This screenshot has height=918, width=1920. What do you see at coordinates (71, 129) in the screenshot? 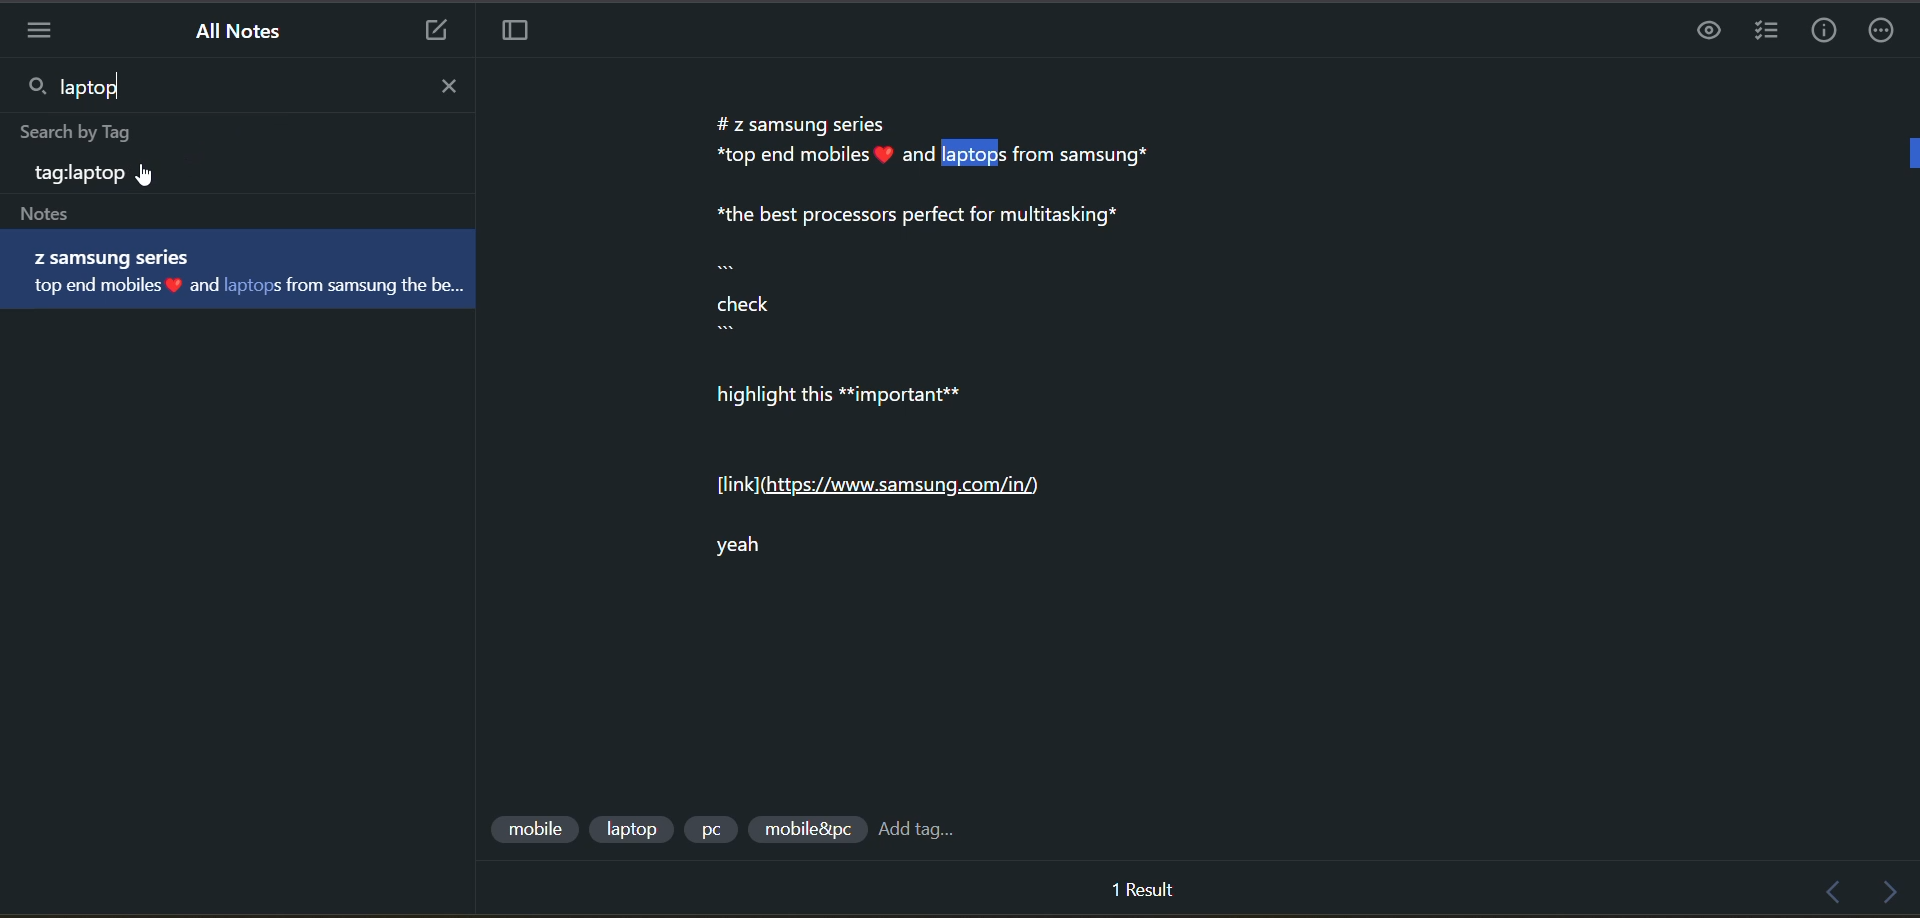
I see `search by tag` at bounding box center [71, 129].